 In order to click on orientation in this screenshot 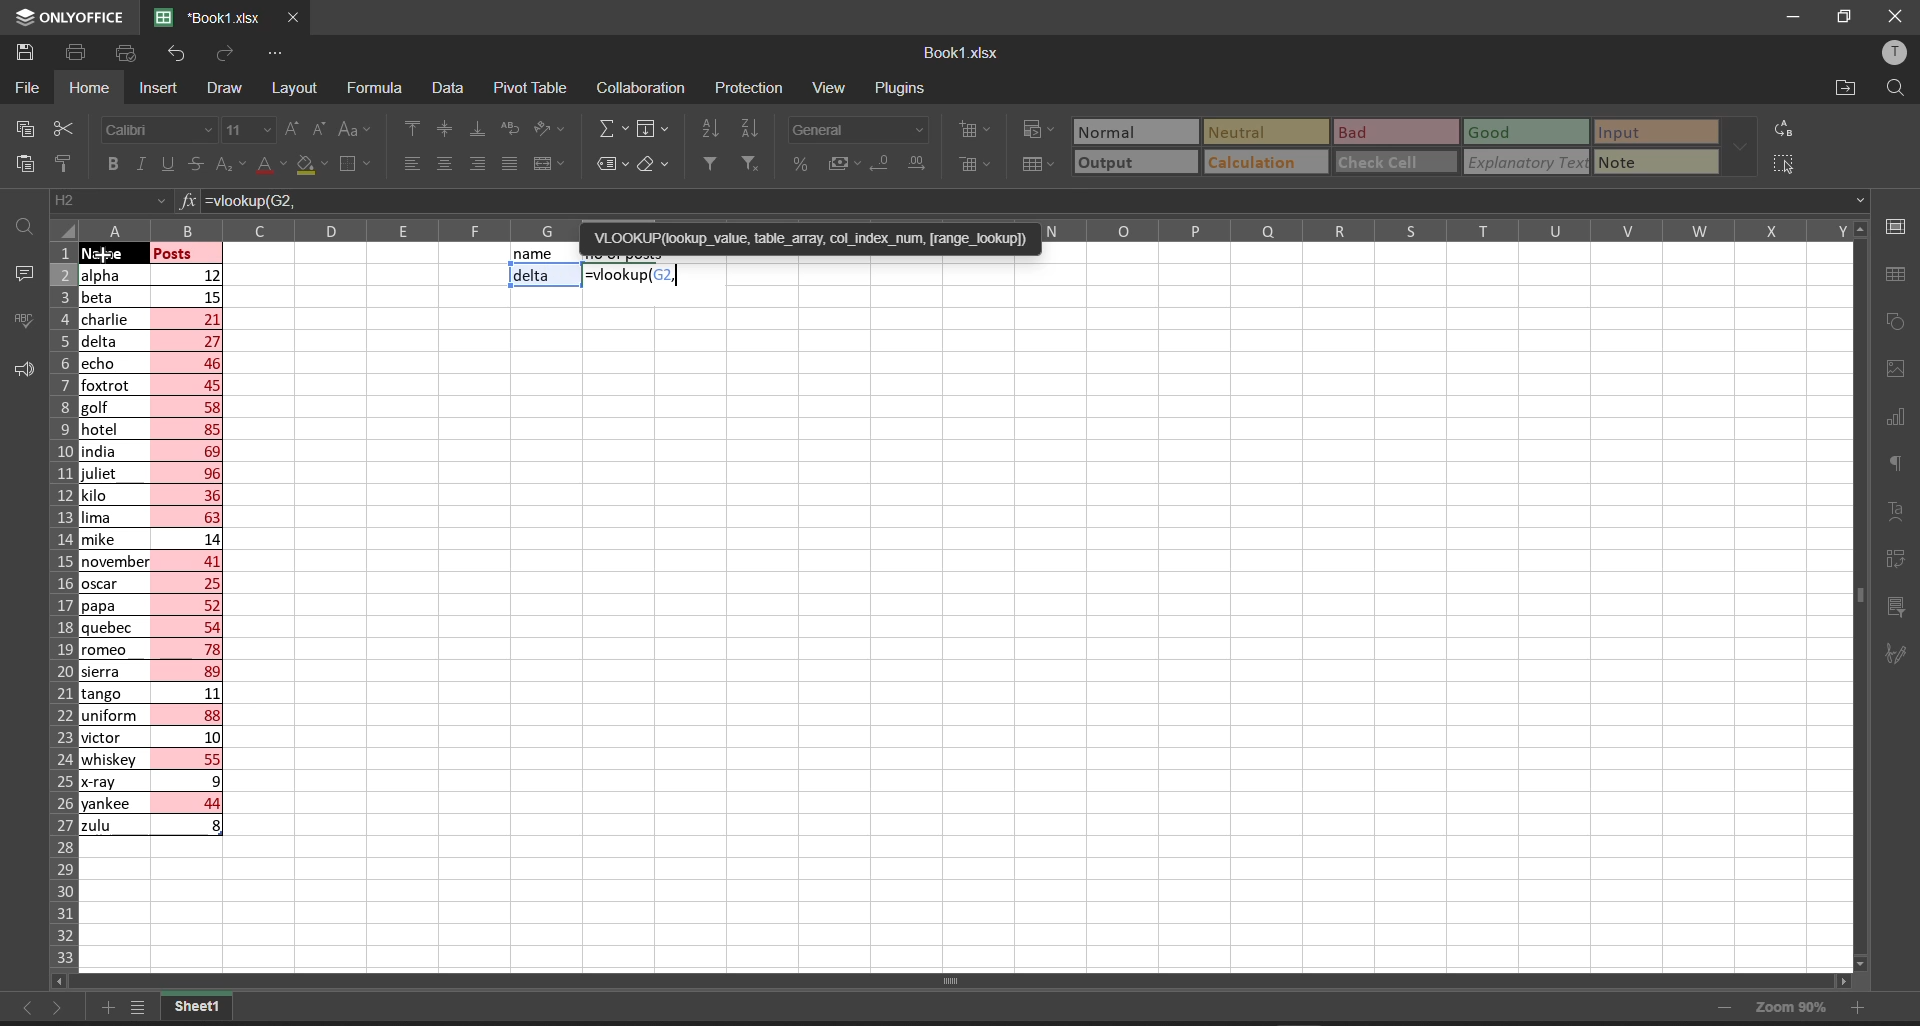, I will do `click(554, 129)`.